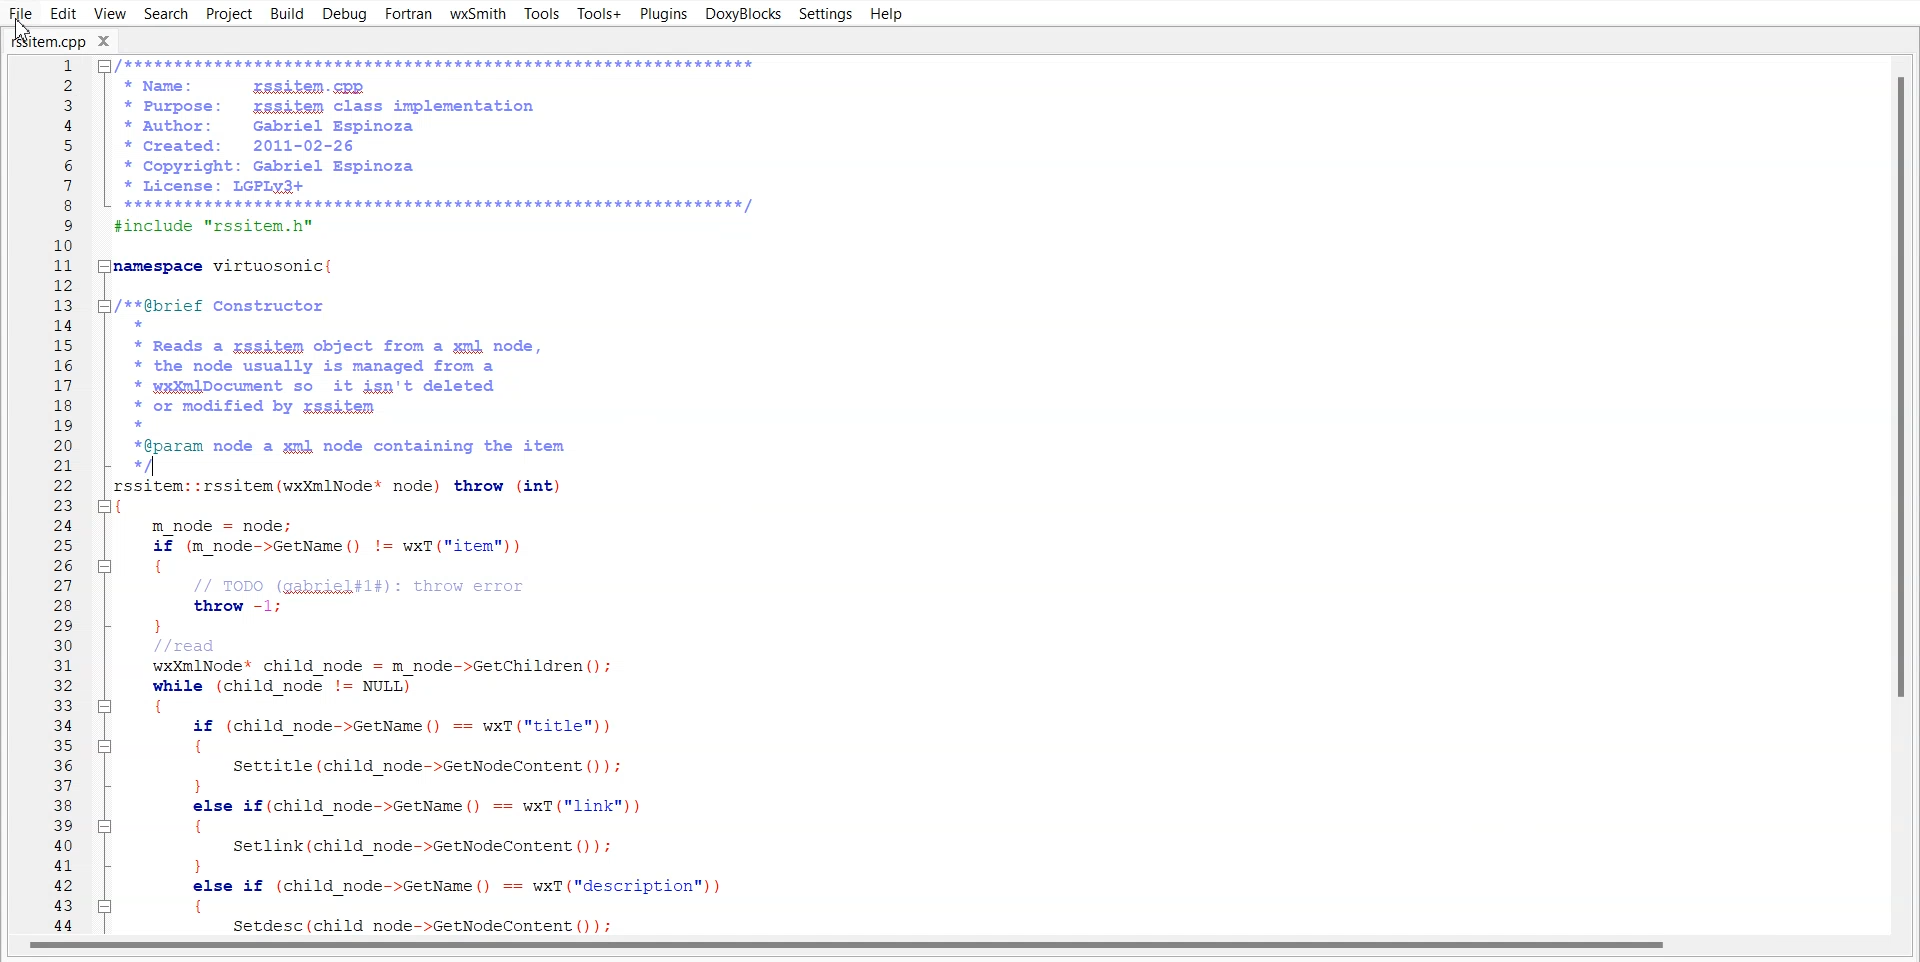 The image size is (1920, 962). What do you see at coordinates (64, 14) in the screenshot?
I see `Edit` at bounding box center [64, 14].